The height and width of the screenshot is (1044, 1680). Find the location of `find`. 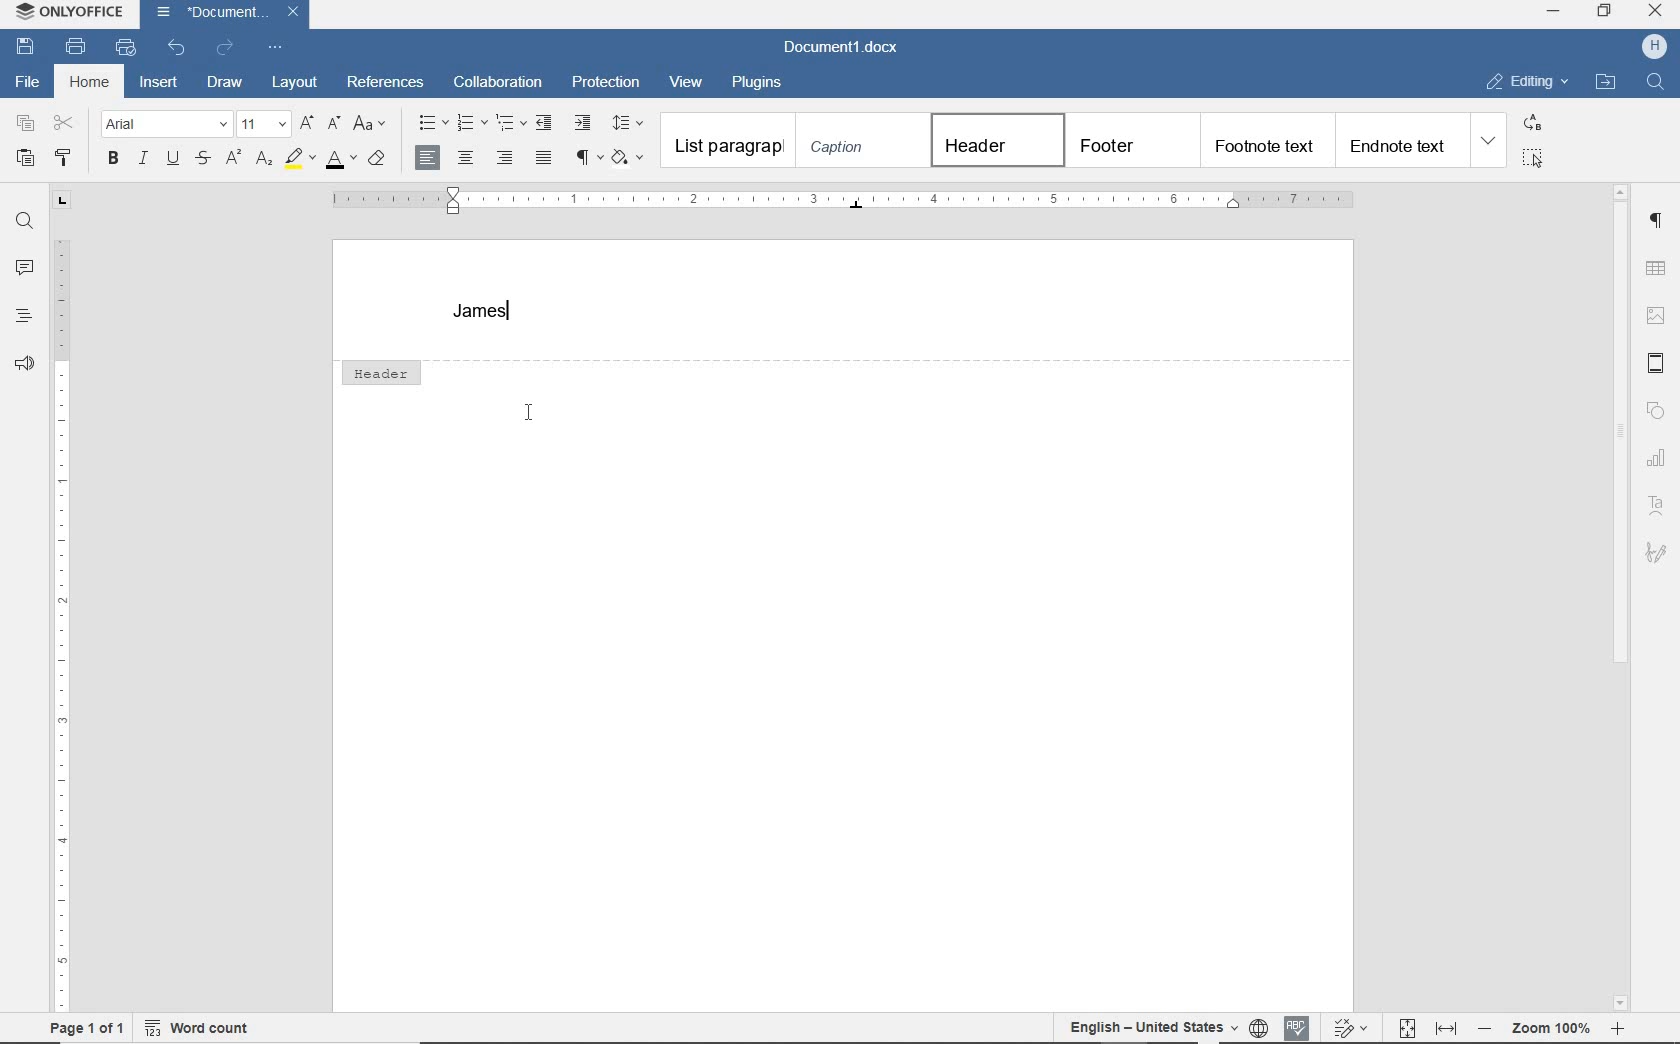

find is located at coordinates (22, 221).